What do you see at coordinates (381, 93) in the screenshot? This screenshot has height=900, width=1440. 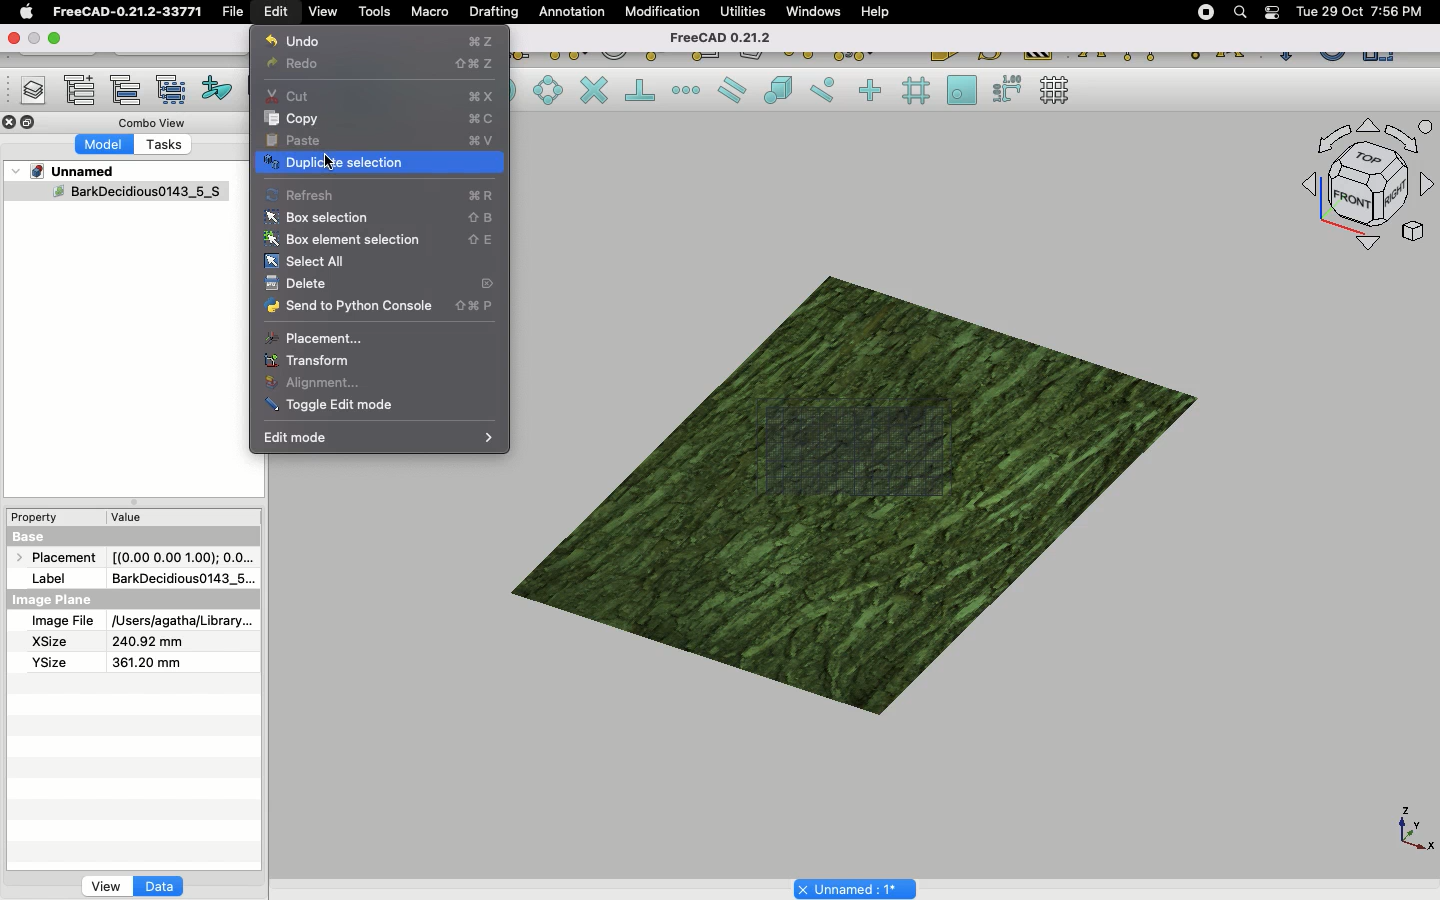 I see `Cut` at bounding box center [381, 93].